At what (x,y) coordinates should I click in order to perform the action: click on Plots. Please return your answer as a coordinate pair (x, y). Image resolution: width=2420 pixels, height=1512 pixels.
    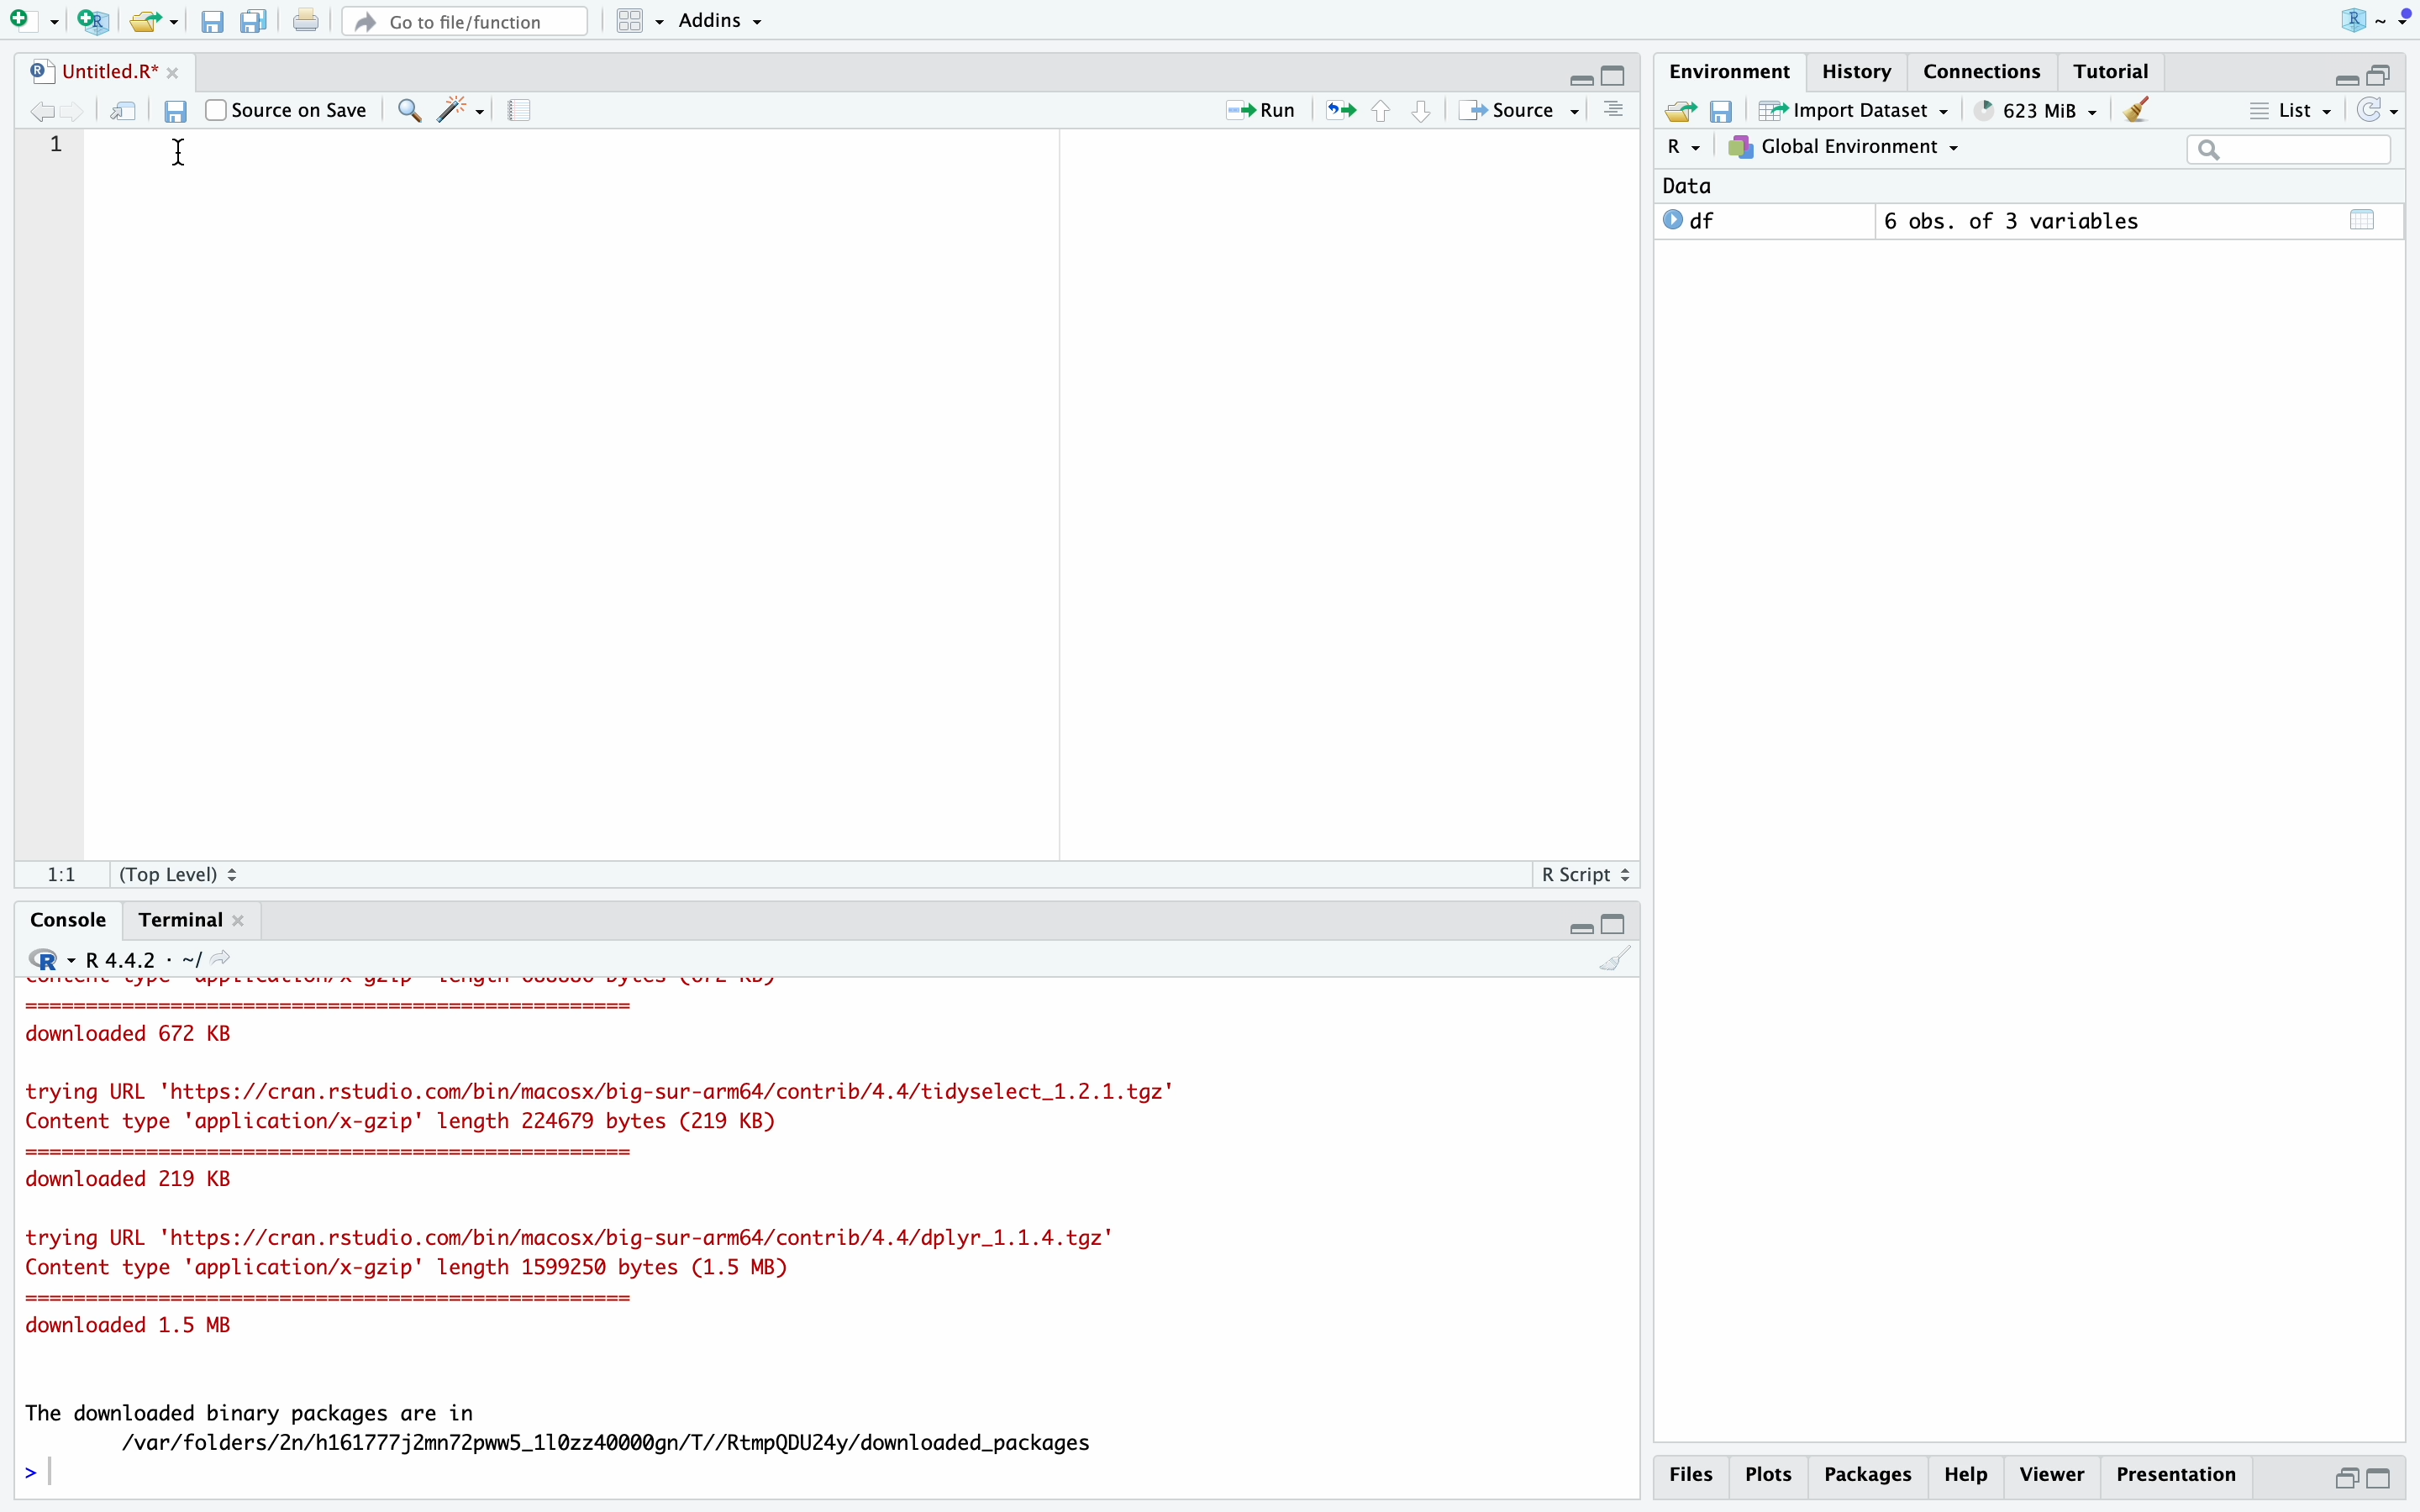
    Looking at the image, I should click on (1772, 1476).